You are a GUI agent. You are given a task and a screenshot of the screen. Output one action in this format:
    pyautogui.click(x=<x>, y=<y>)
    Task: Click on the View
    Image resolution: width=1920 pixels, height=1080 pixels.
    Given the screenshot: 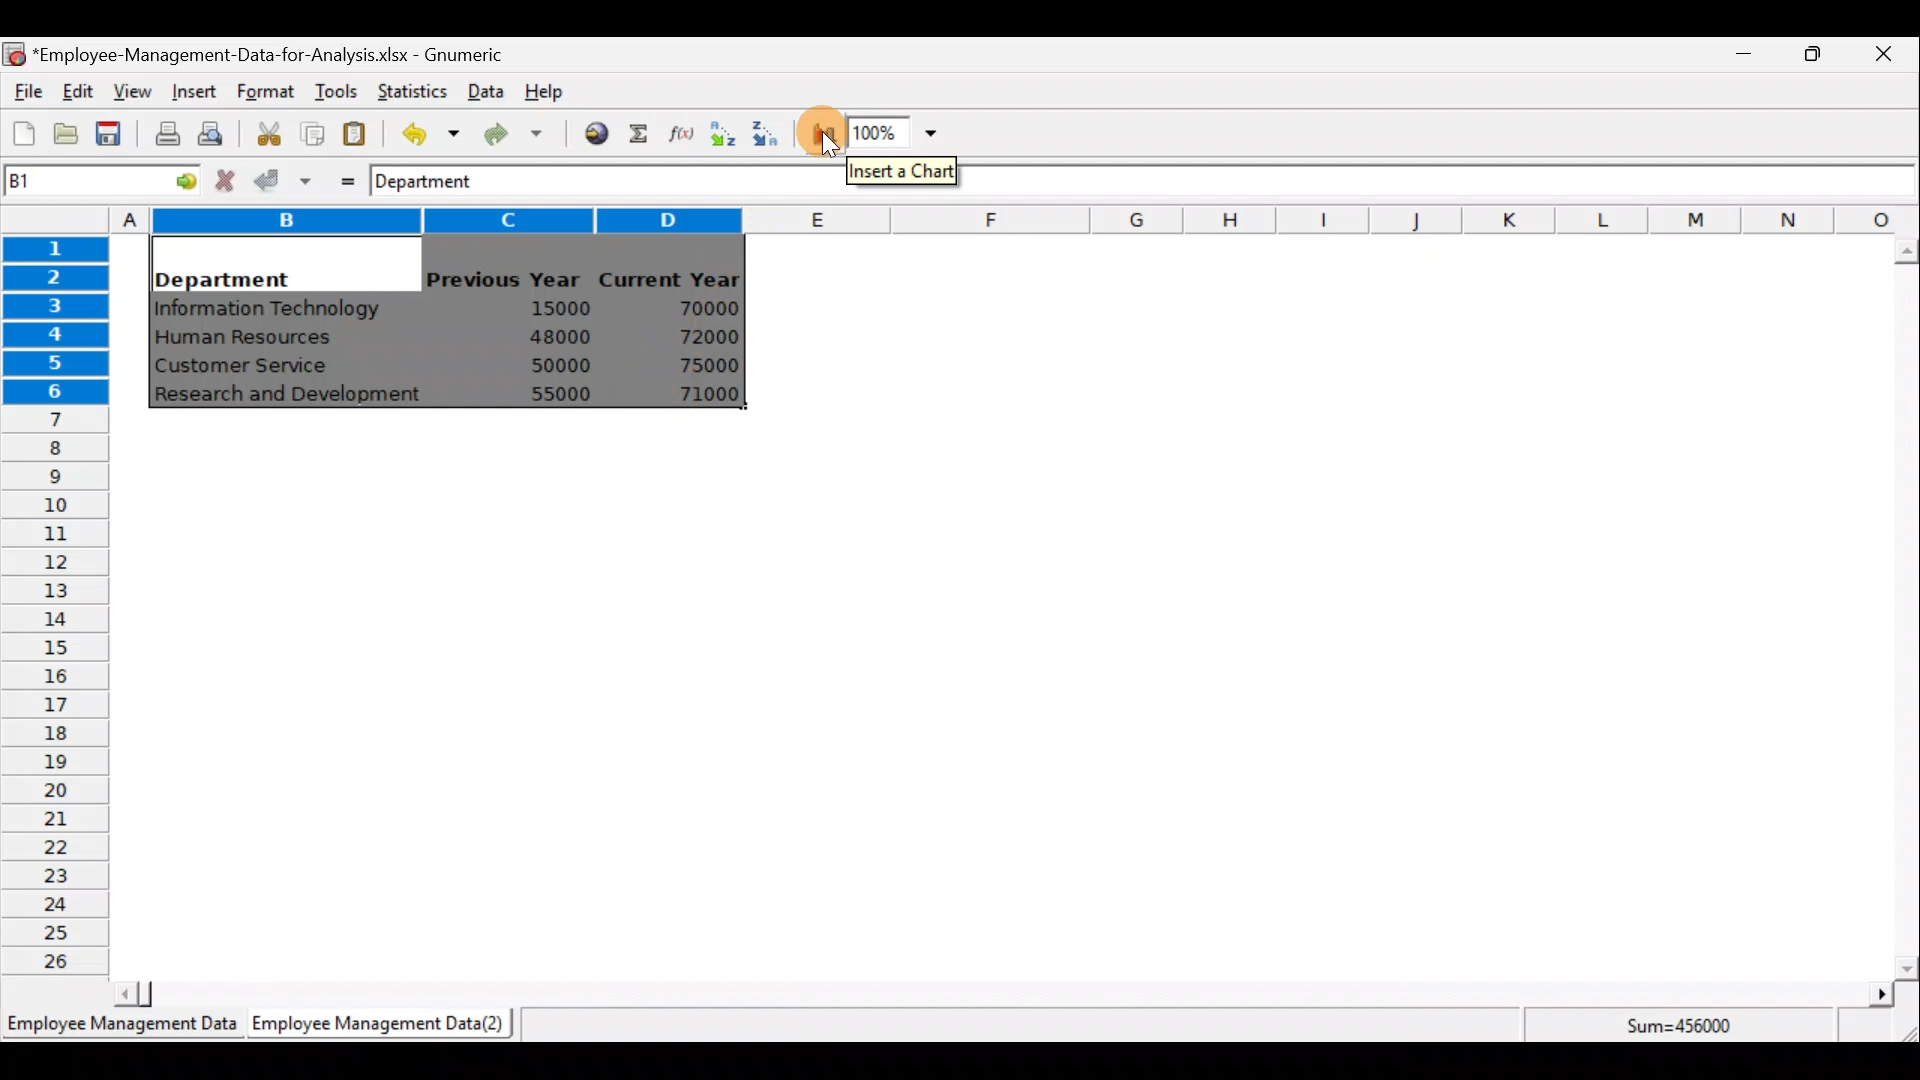 What is the action you would take?
    pyautogui.click(x=130, y=92)
    